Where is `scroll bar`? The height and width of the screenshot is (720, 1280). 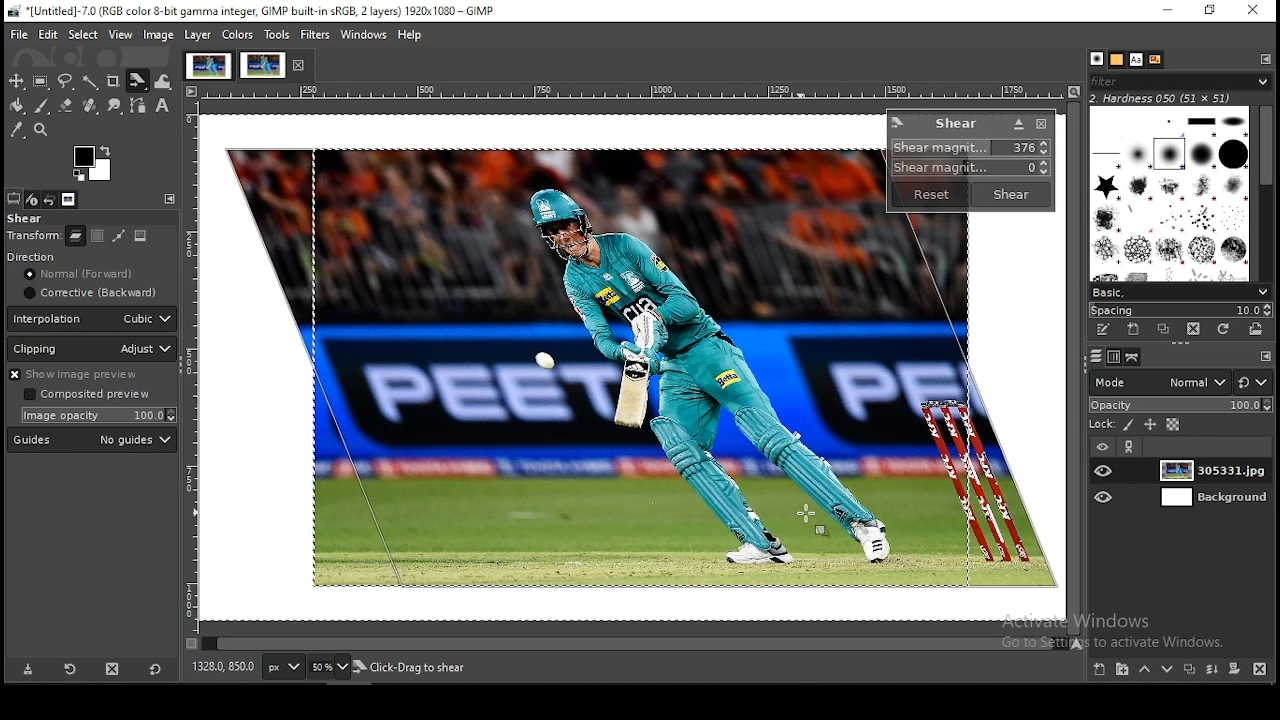
scroll bar is located at coordinates (1072, 368).